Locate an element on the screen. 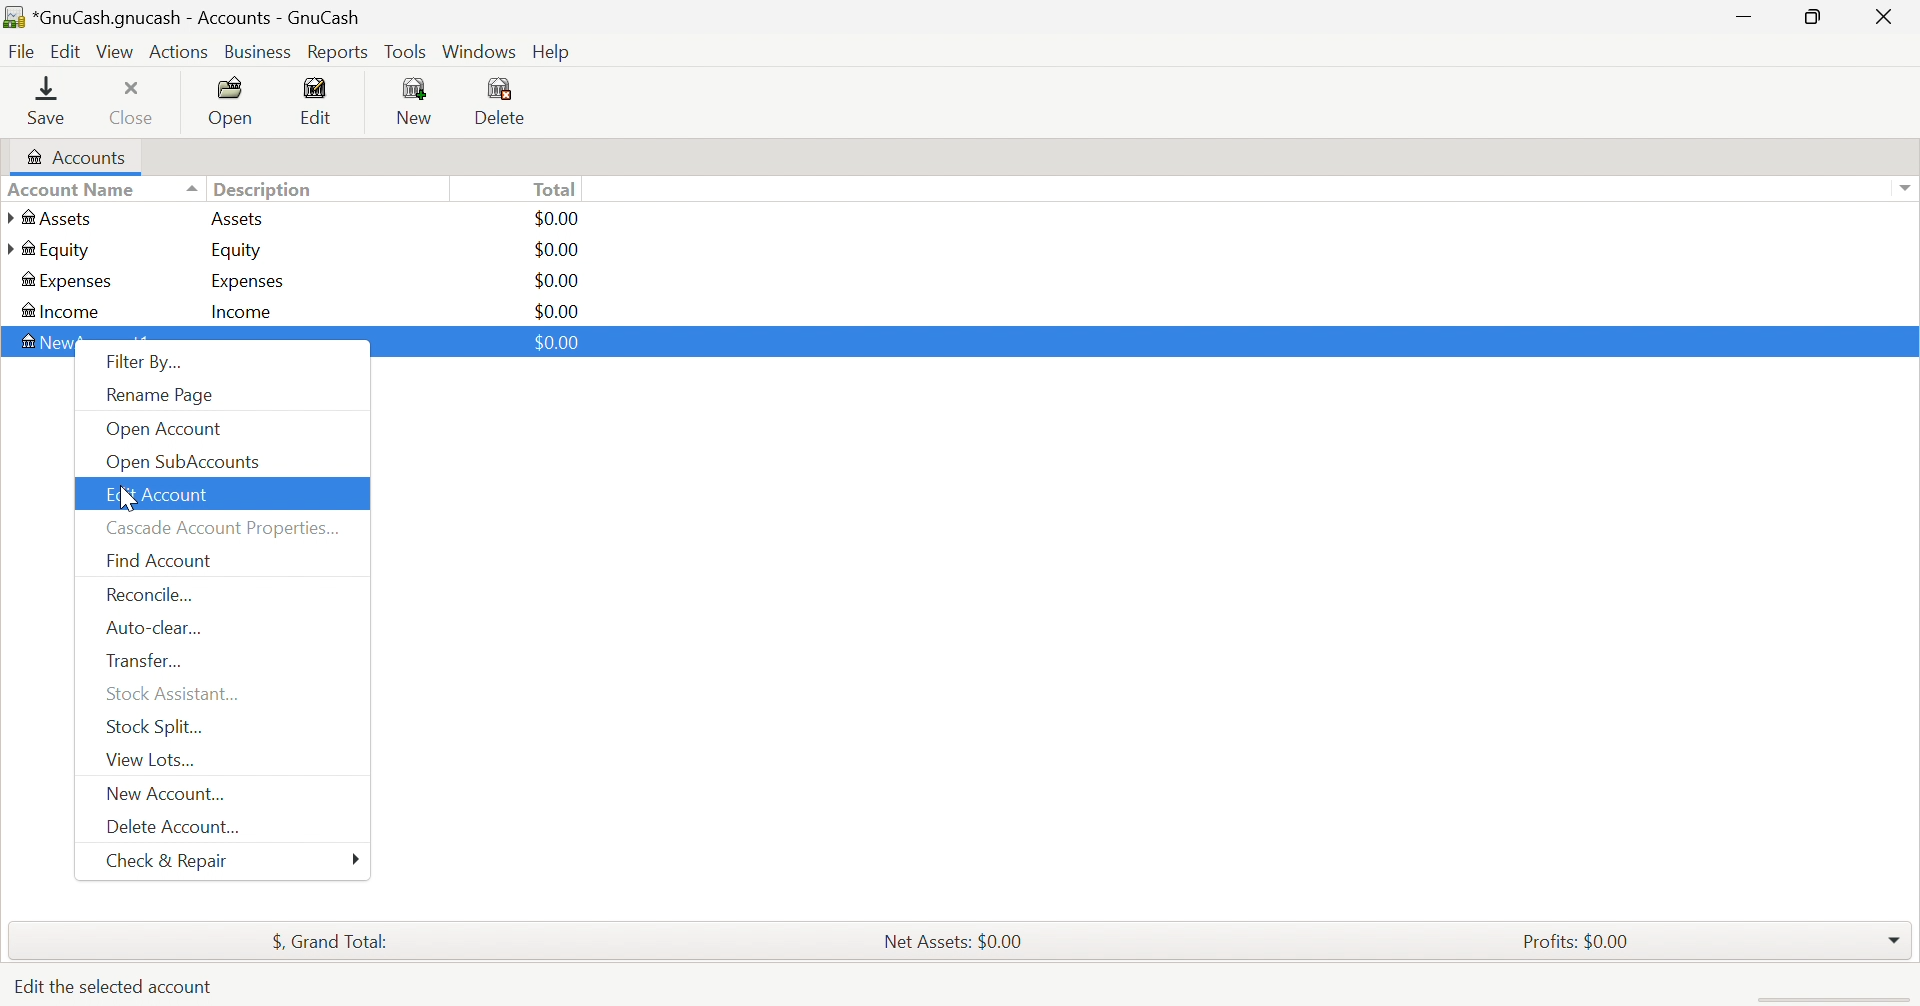  Windows is located at coordinates (478, 51).